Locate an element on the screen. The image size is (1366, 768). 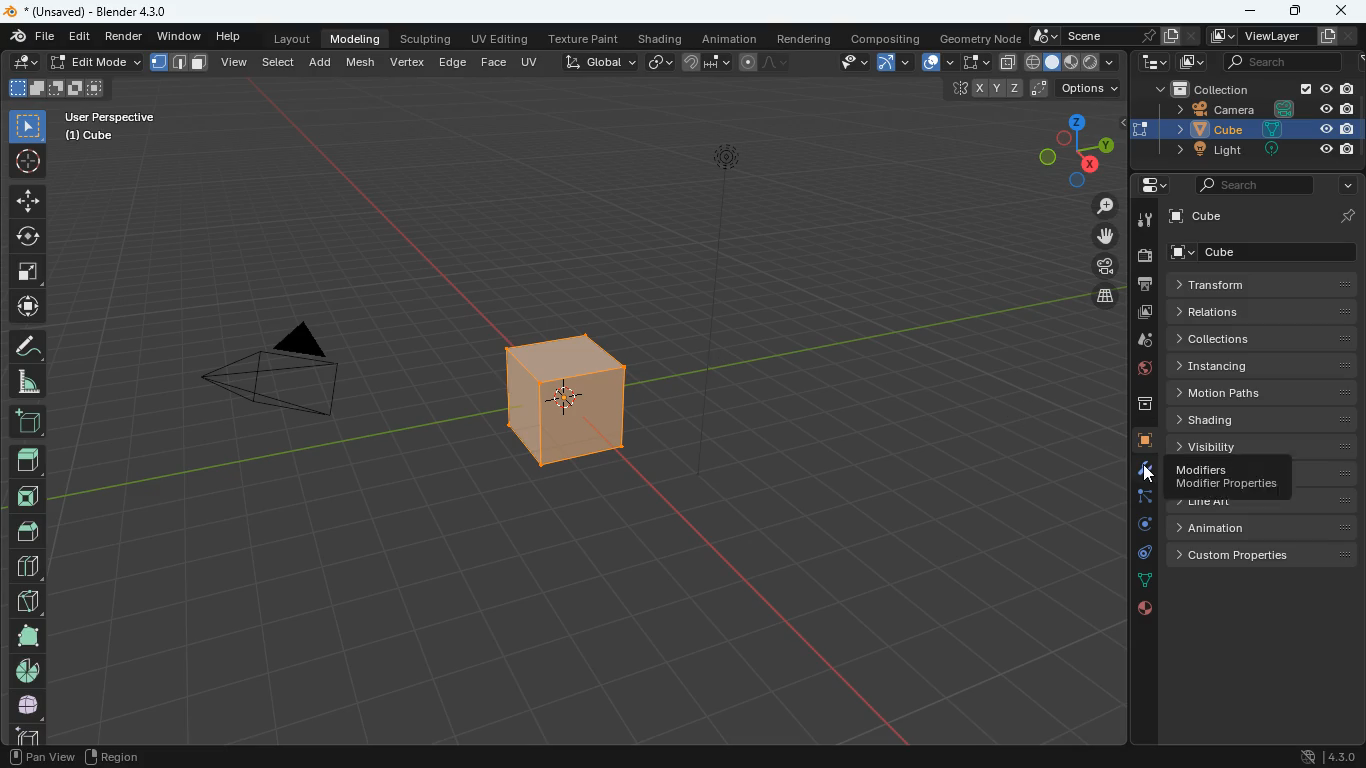
user perspective is located at coordinates (108, 126).